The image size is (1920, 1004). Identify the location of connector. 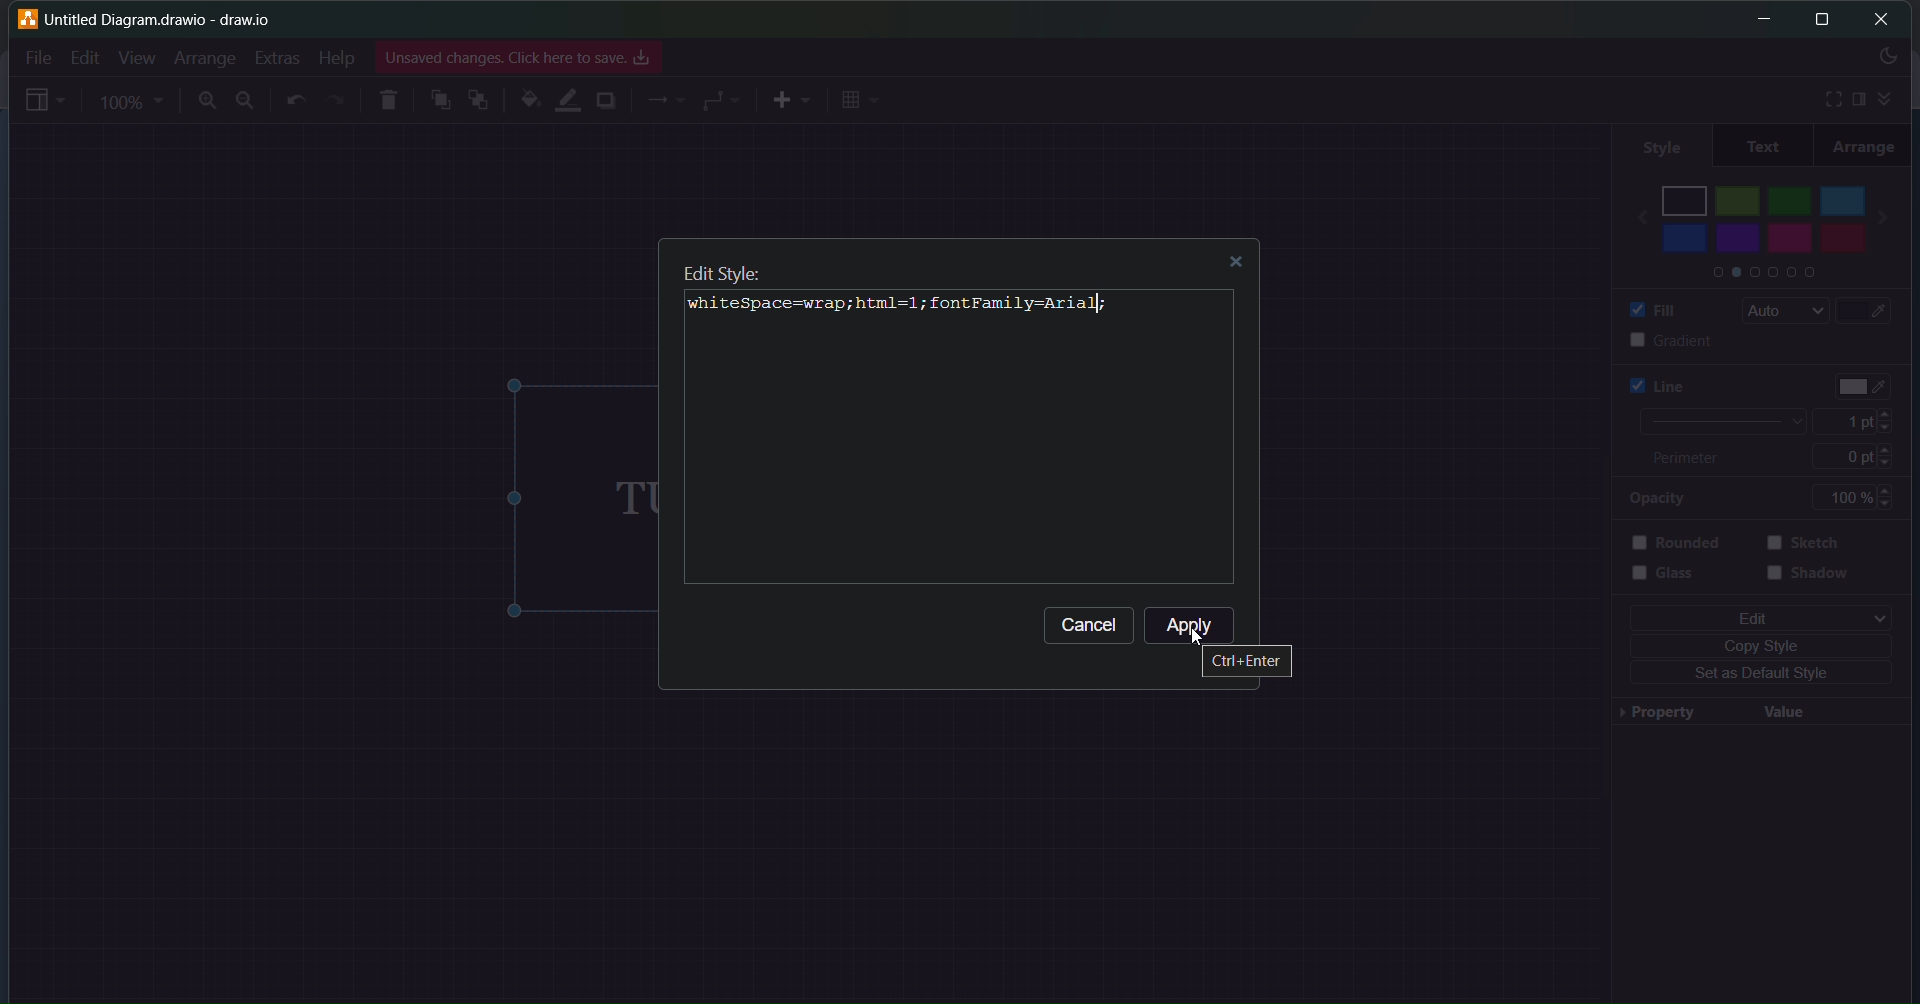
(722, 100).